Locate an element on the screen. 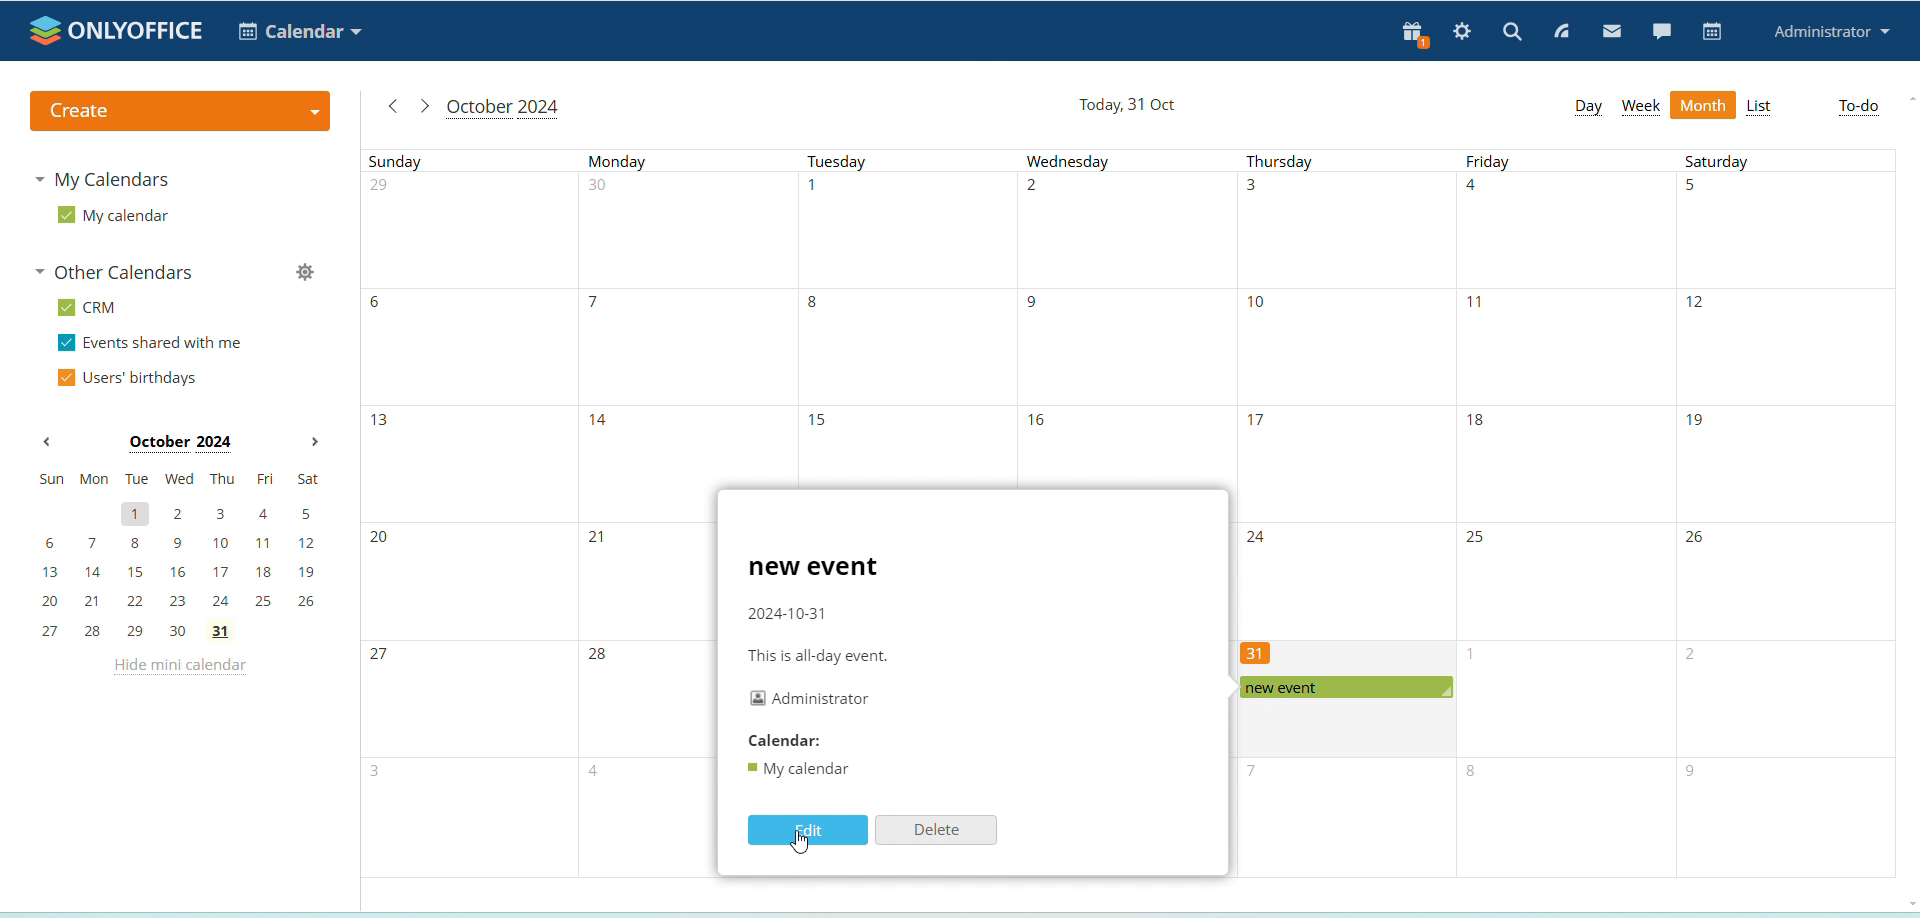 The image size is (1920, 918). logo is located at coordinates (118, 30).